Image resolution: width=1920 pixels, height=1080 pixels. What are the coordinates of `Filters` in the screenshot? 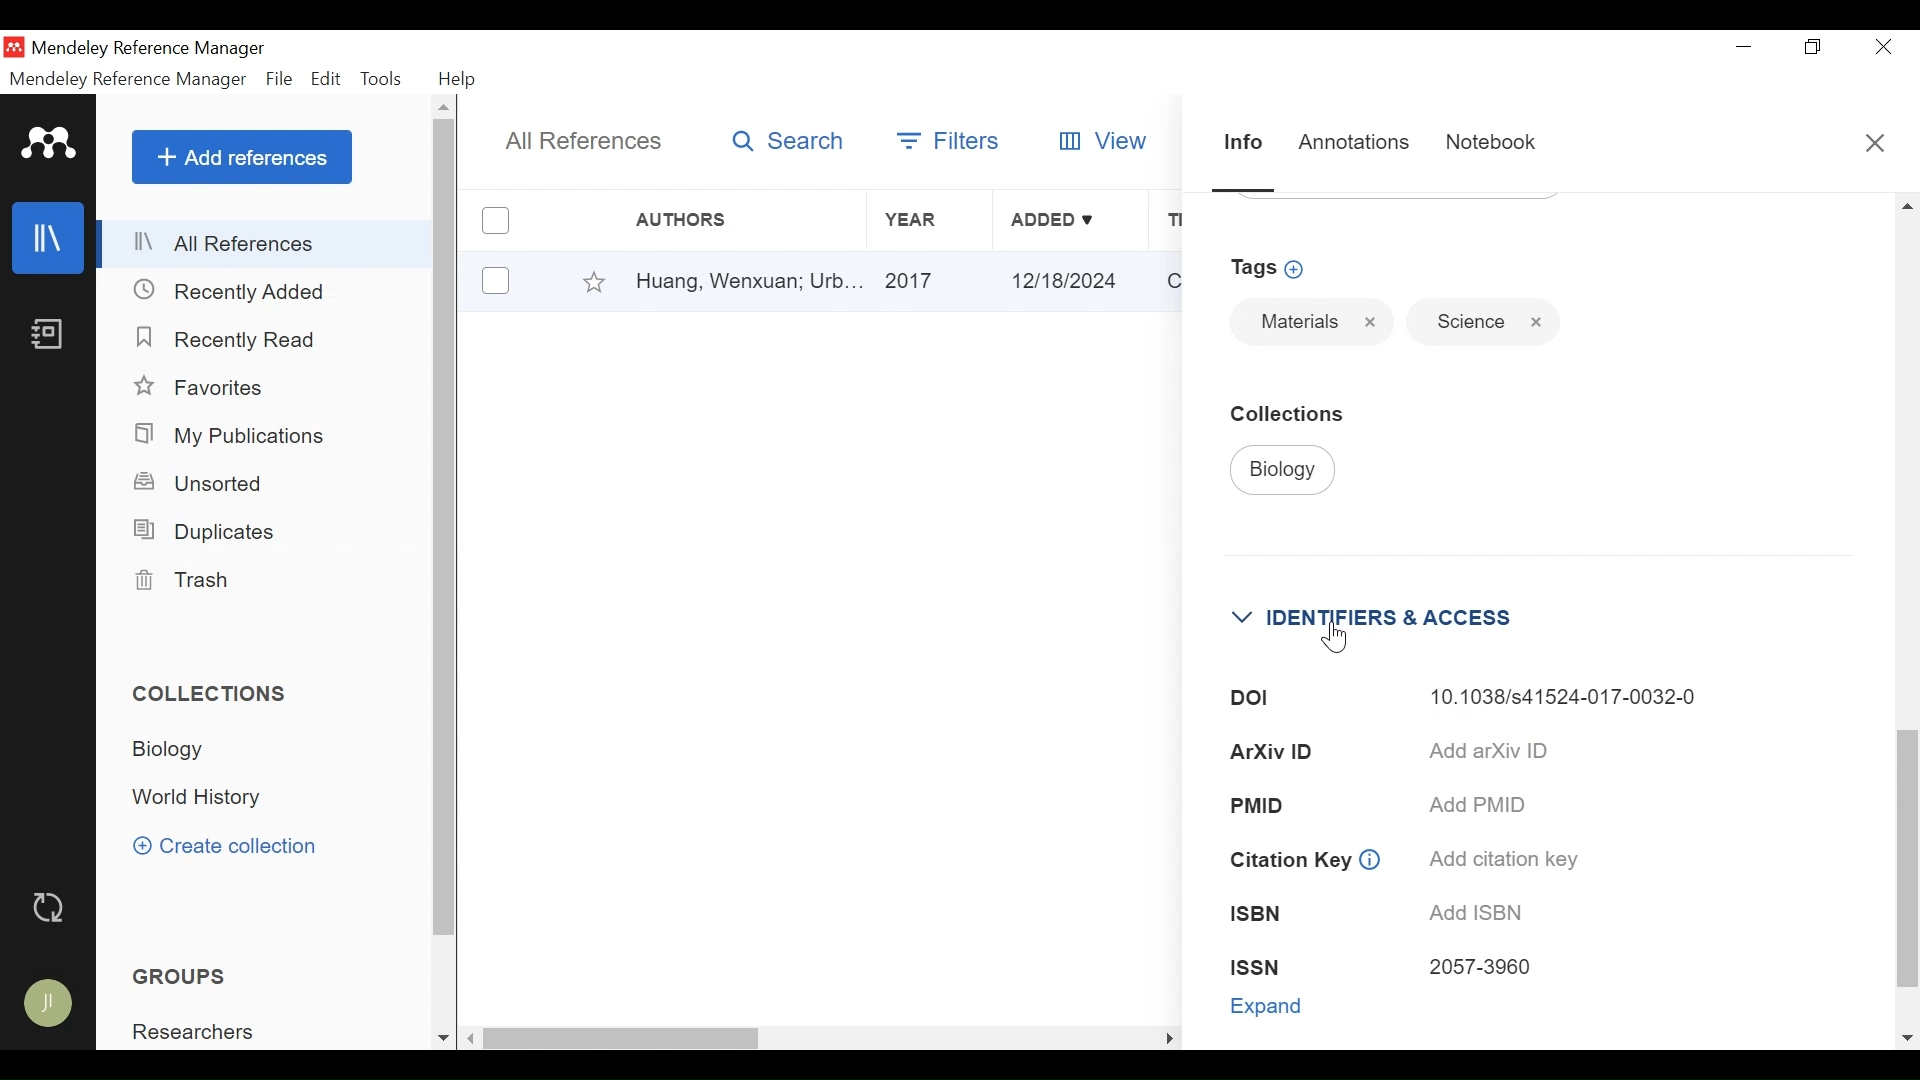 It's located at (949, 137).